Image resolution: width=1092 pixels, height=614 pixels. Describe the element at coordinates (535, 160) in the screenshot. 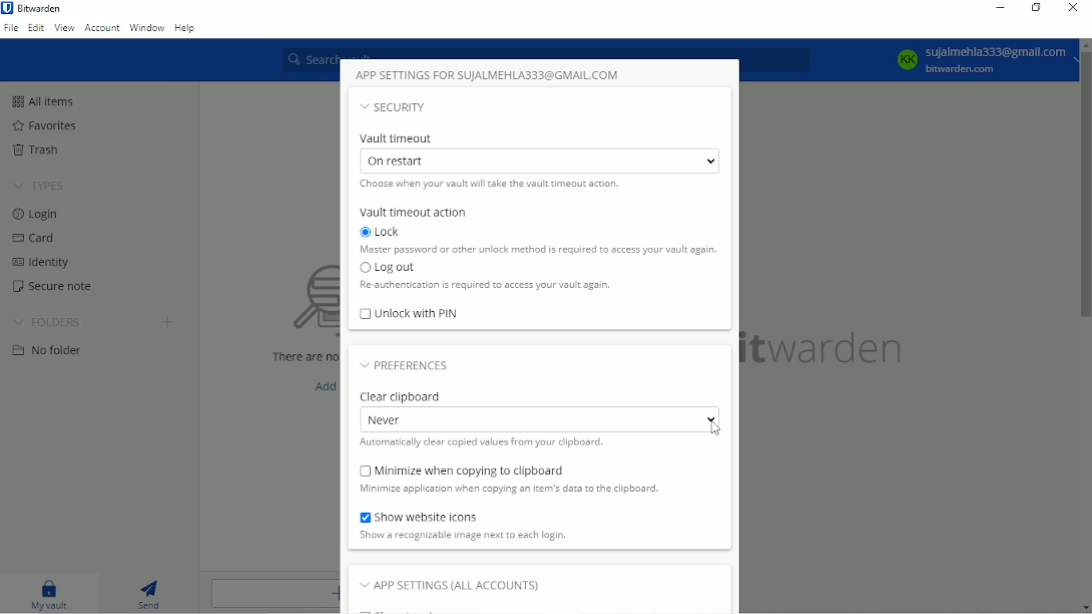

I see `On restart` at that location.